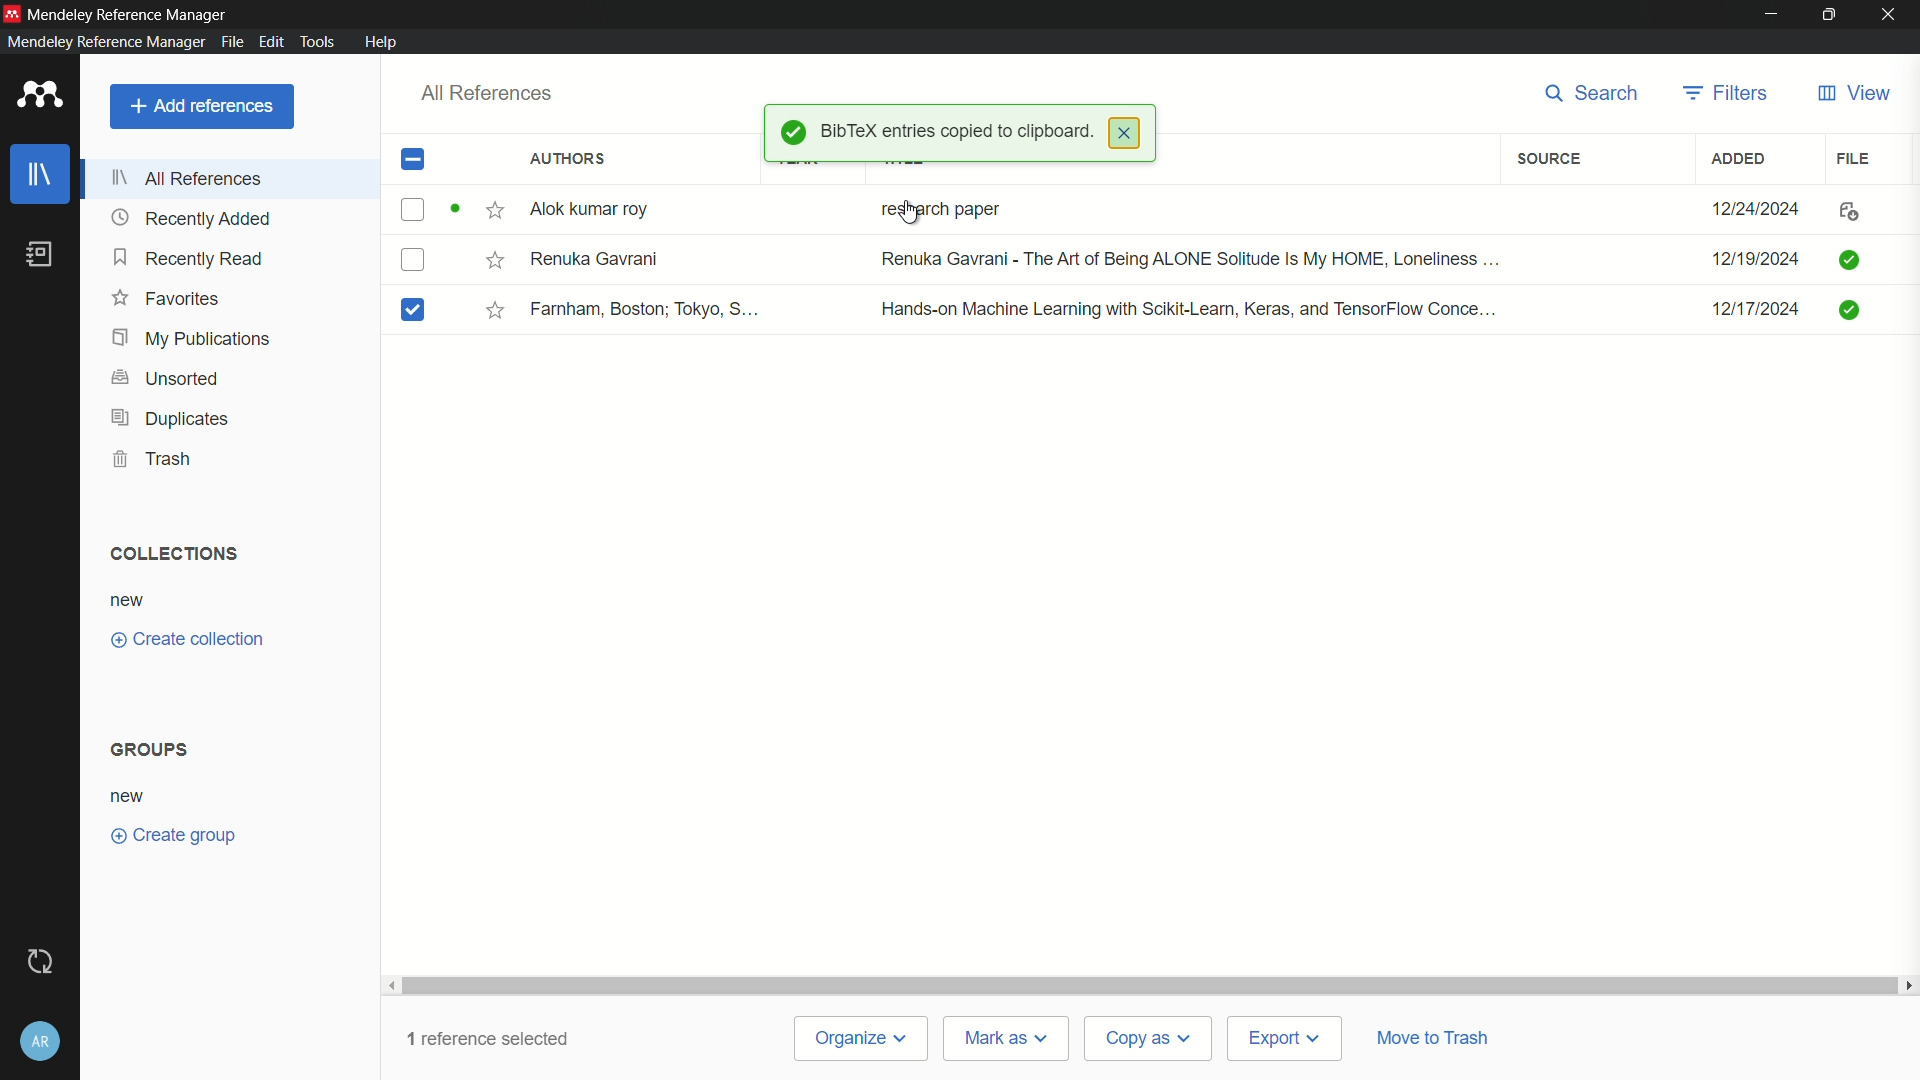  What do you see at coordinates (419, 311) in the screenshot?
I see `book is selected` at bounding box center [419, 311].